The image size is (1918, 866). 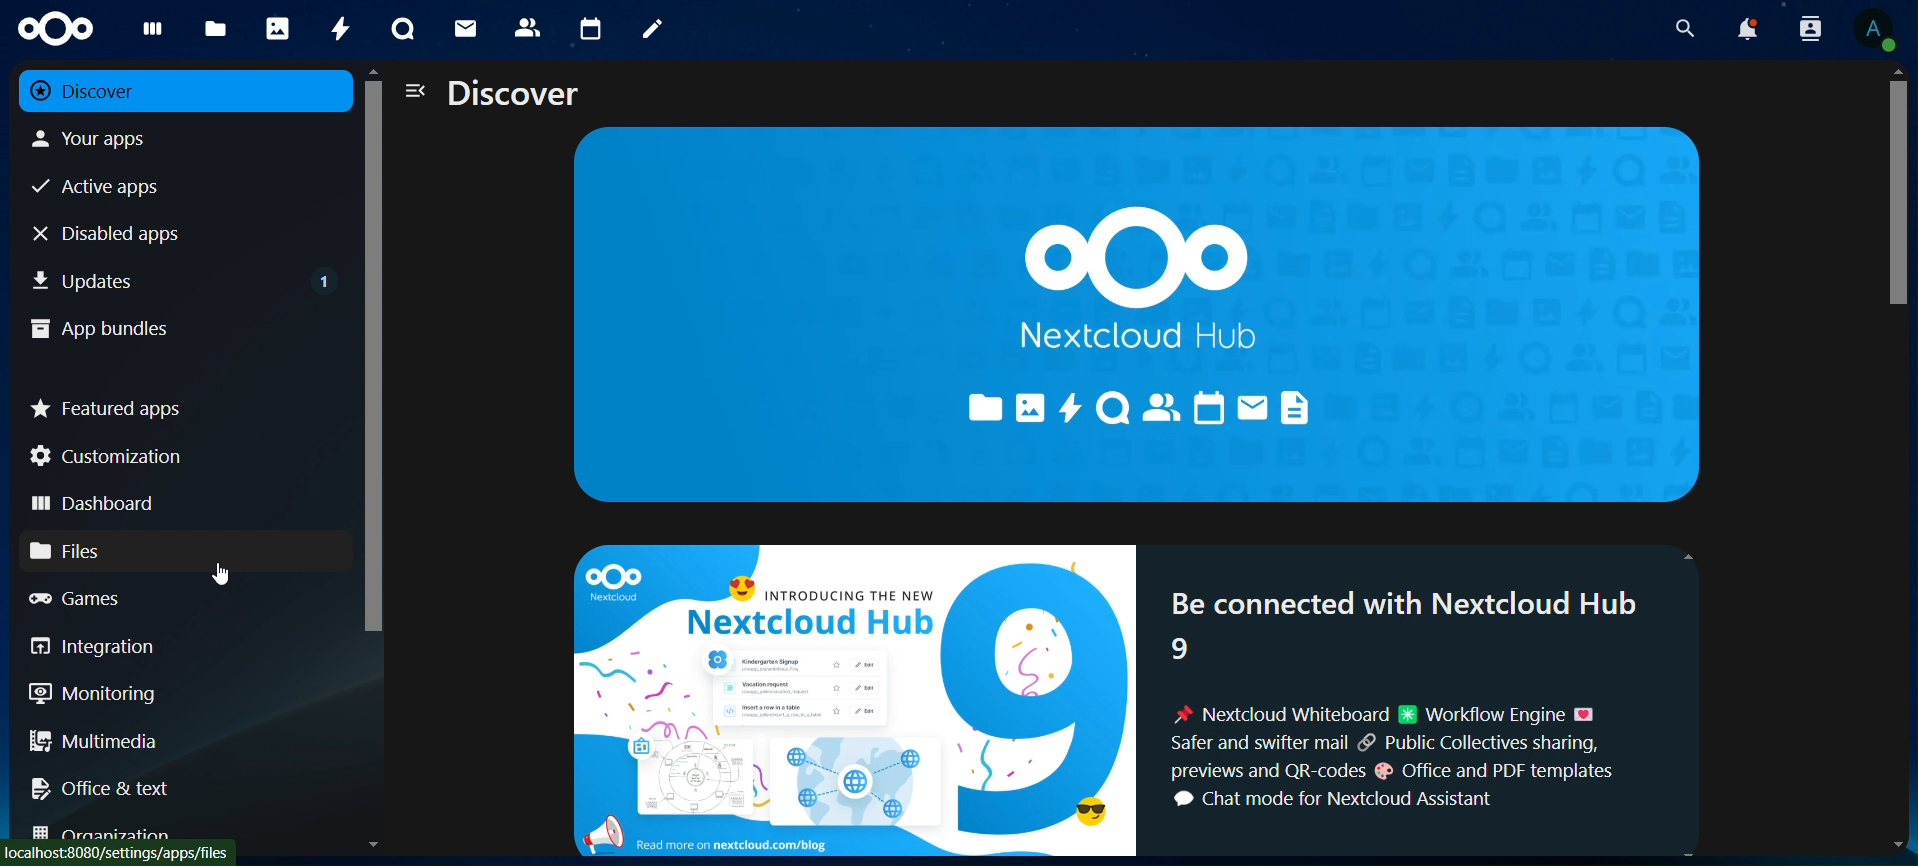 What do you see at coordinates (1138, 311) in the screenshot?
I see `nextcloud hub` at bounding box center [1138, 311].